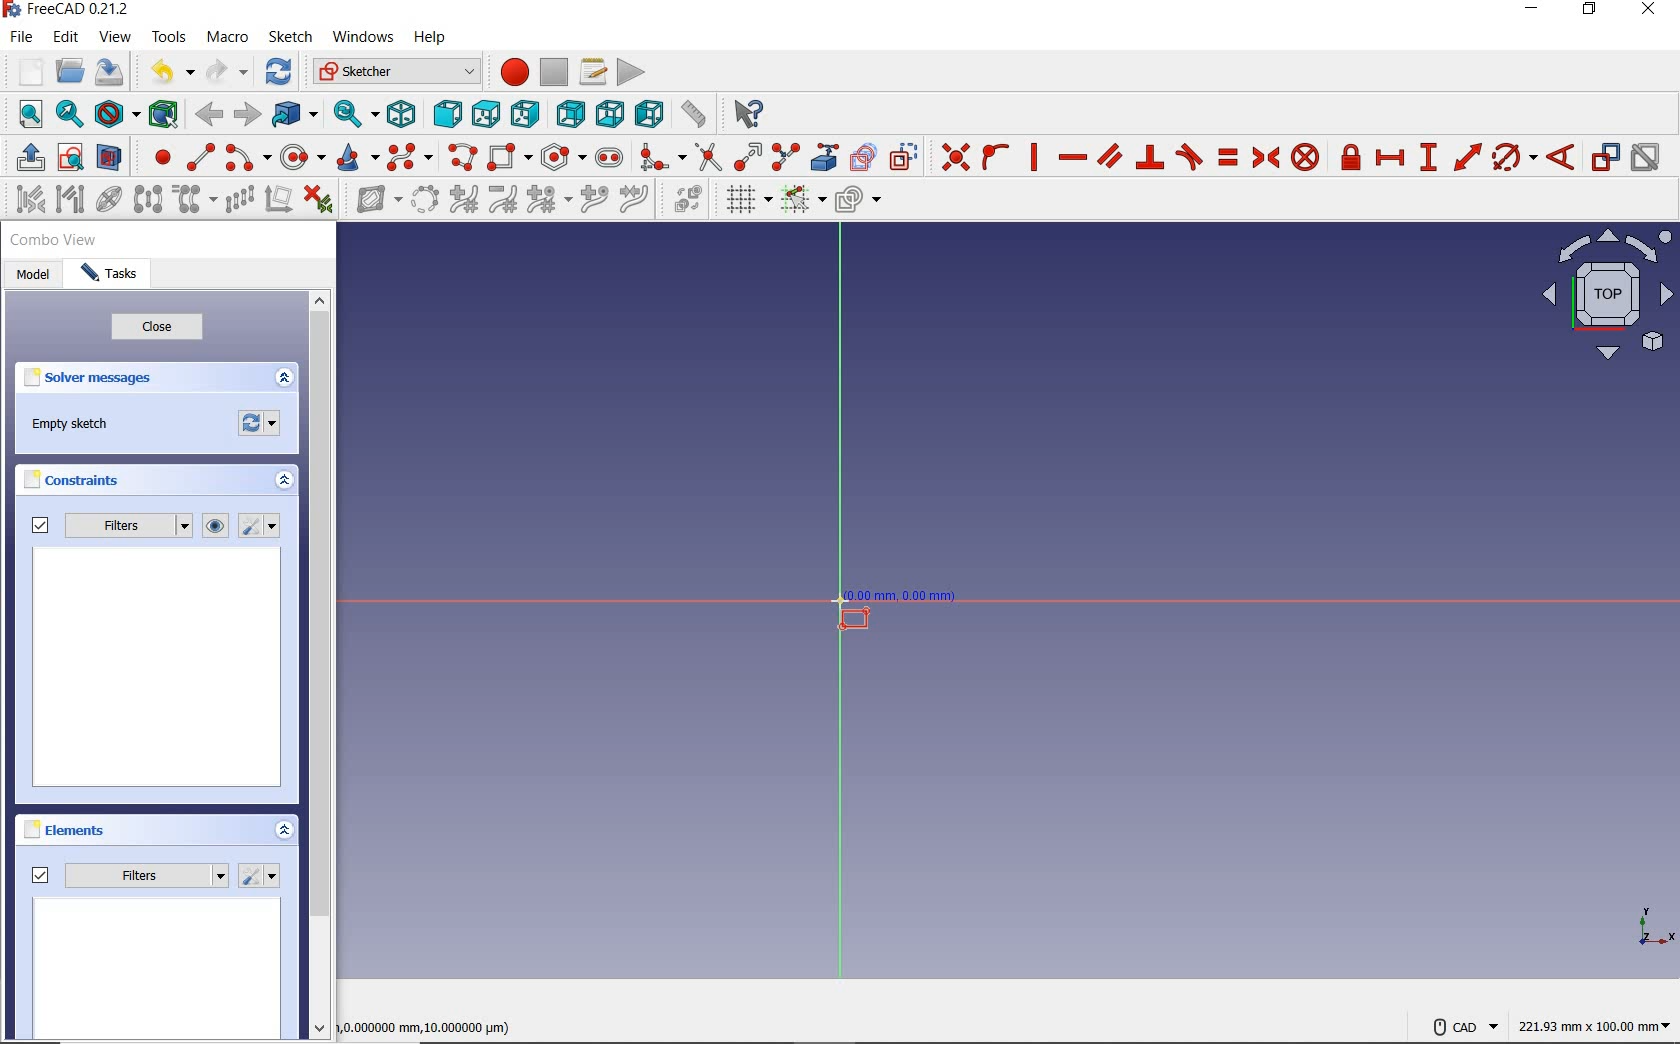 The image size is (1680, 1044). Describe the element at coordinates (357, 159) in the screenshot. I see `create conic` at that location.